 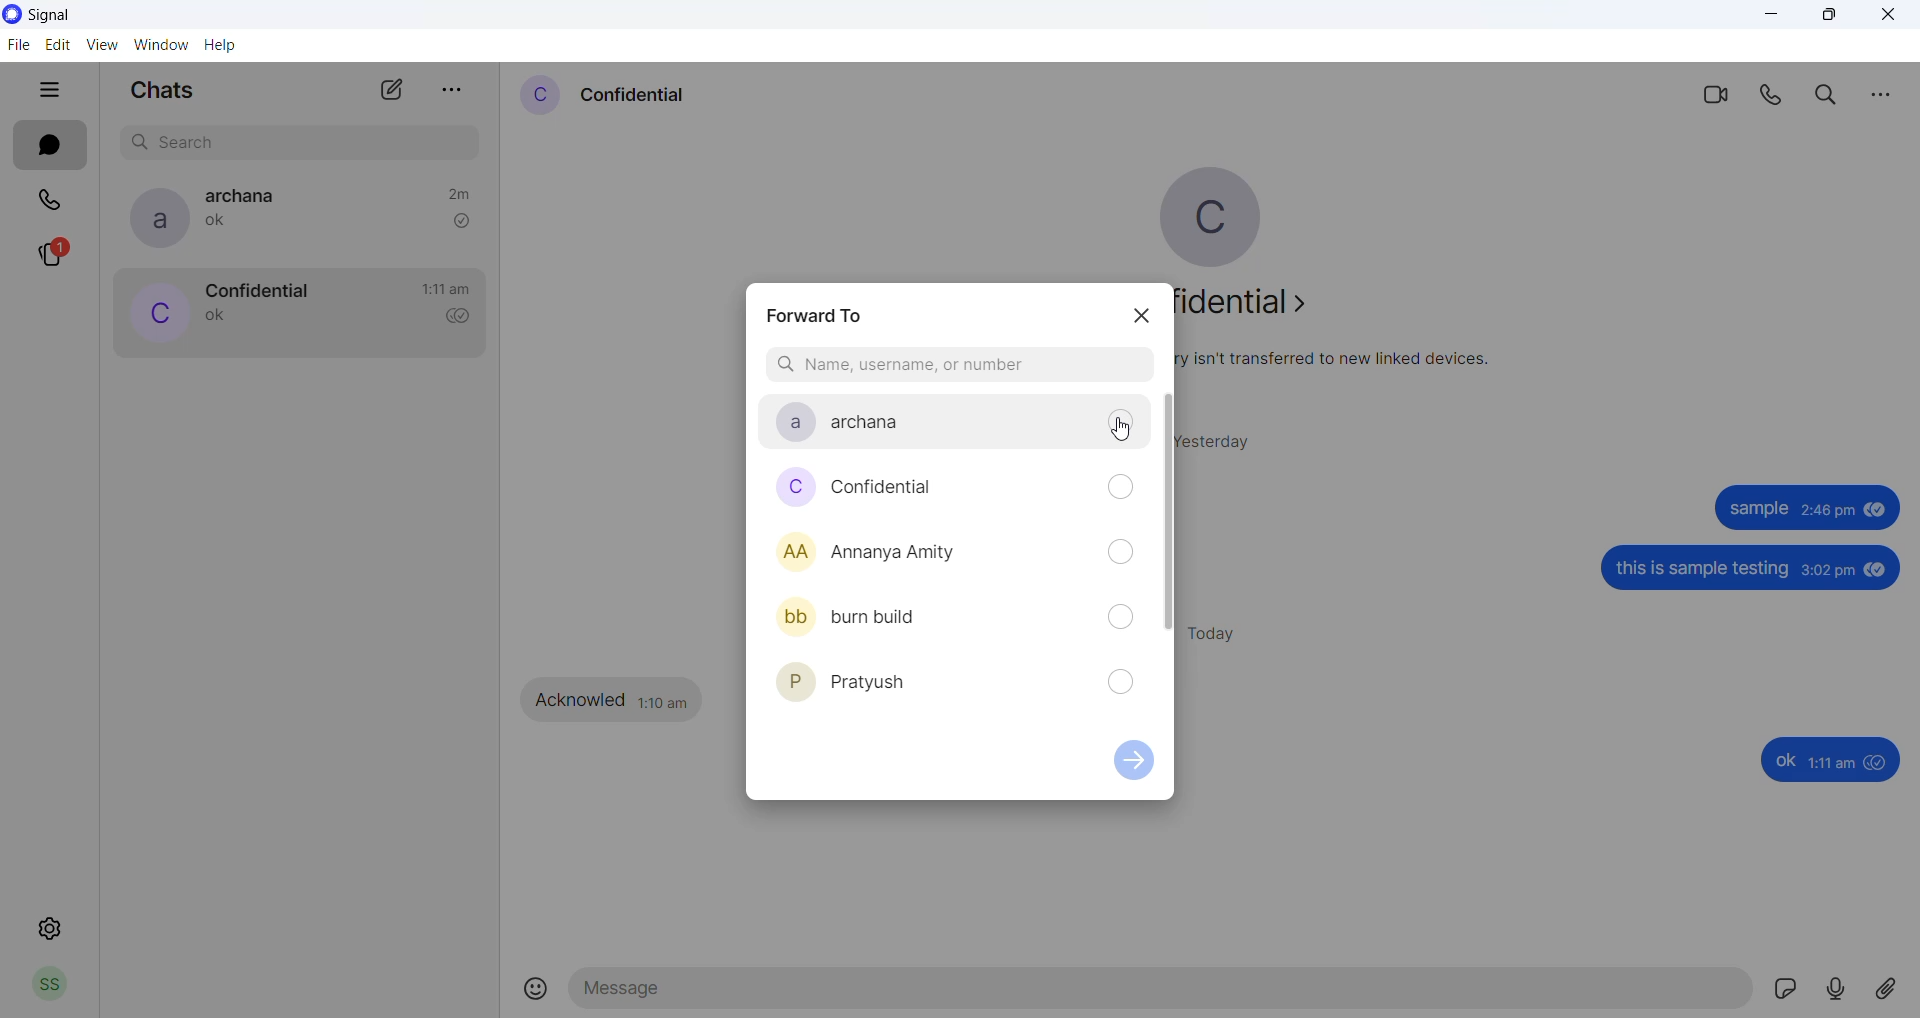 What do you see at coordinates (464, 318) in the screenshot?
I see `read recipient` at bounding box center [464, 318].